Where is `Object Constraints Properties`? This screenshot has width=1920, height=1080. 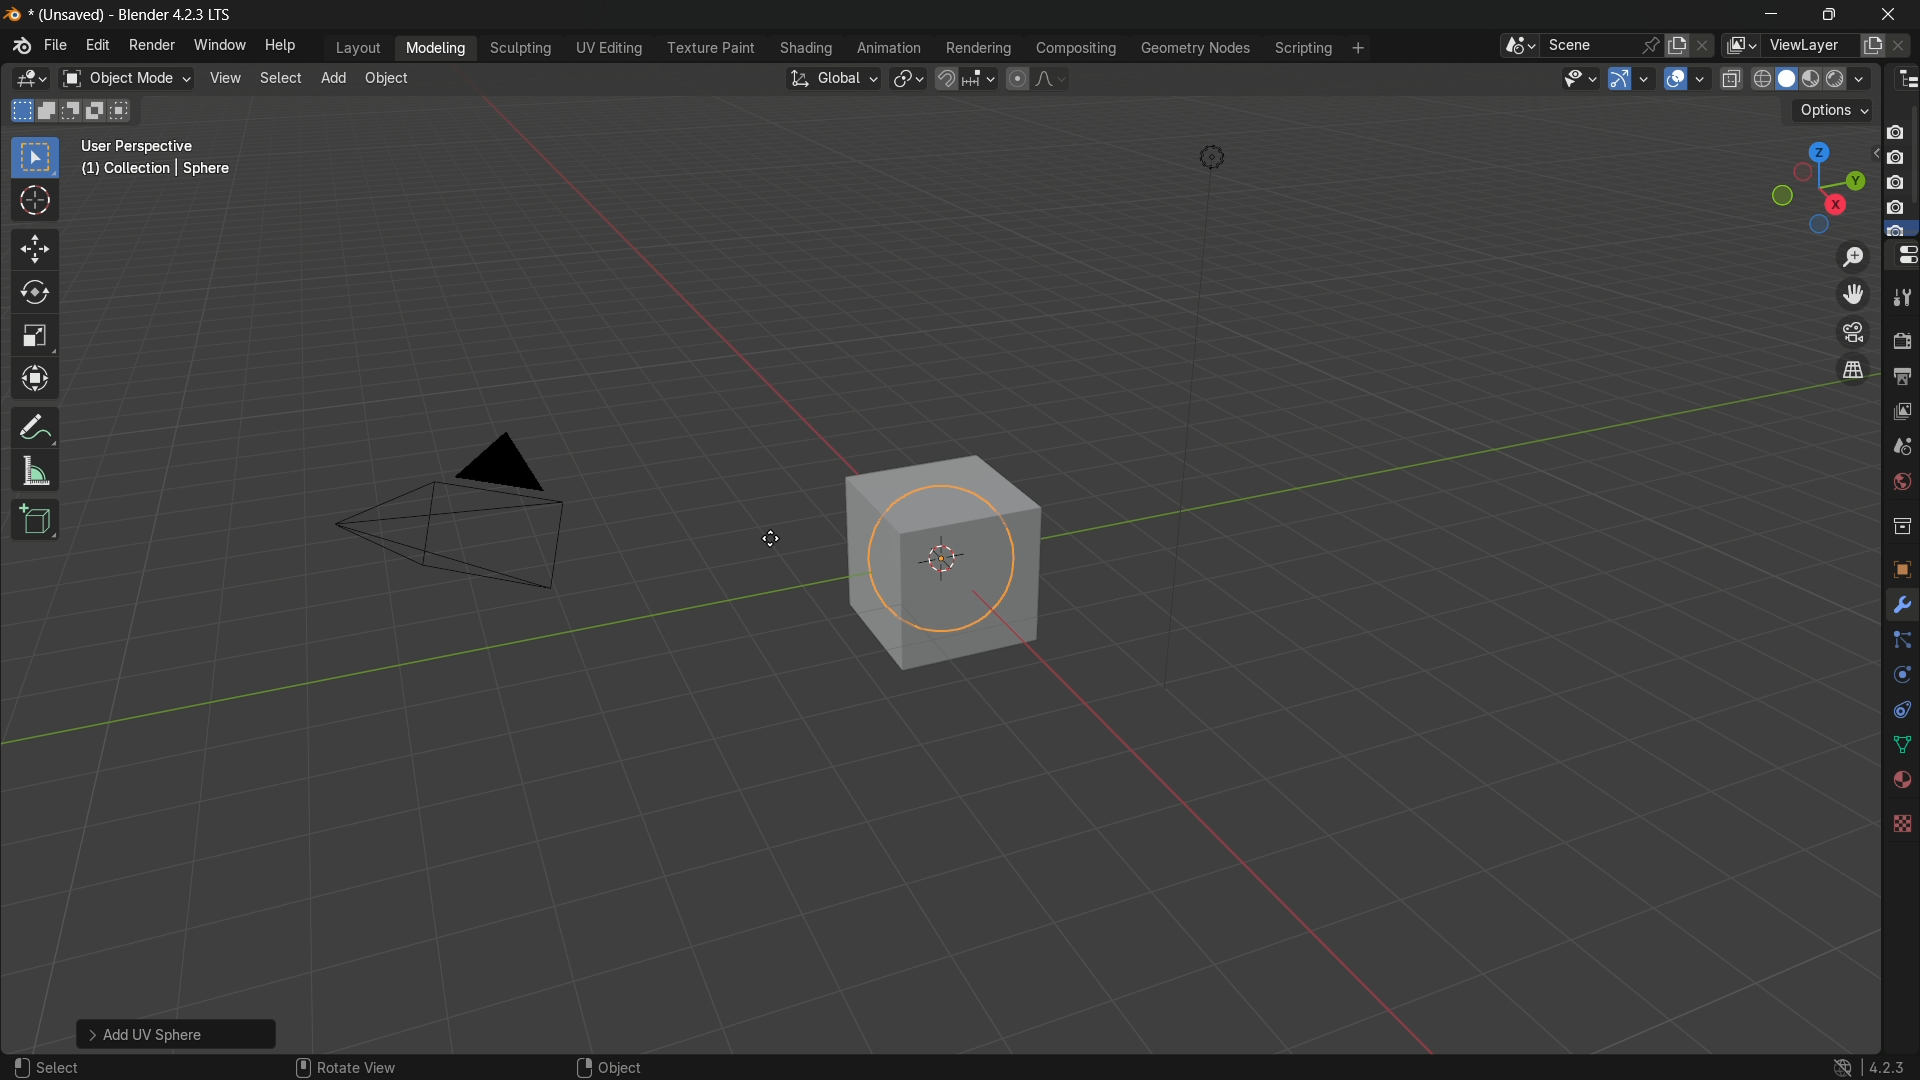 Object Constraints Properties is located at coordinates (1901, 706).